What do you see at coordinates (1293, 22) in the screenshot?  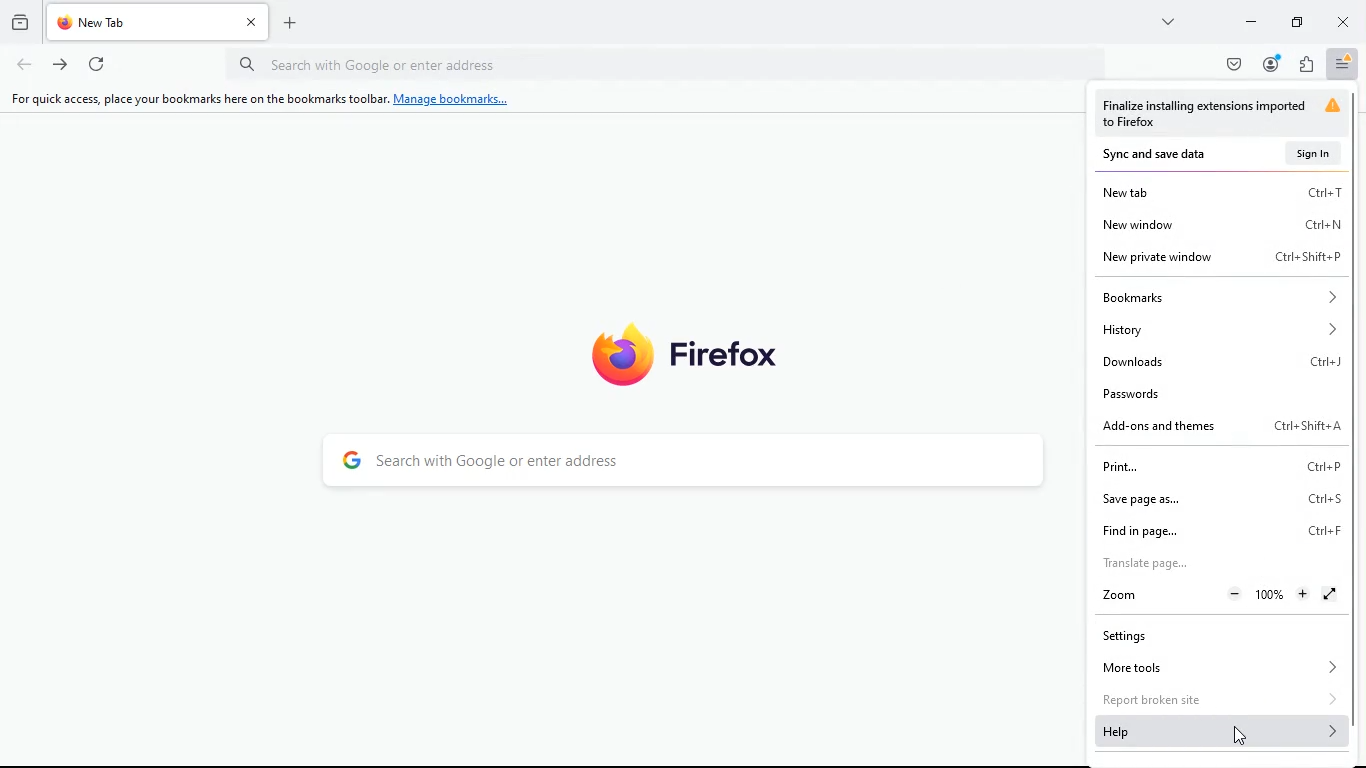 I see `maximize` at bounding box center [1293, 22].